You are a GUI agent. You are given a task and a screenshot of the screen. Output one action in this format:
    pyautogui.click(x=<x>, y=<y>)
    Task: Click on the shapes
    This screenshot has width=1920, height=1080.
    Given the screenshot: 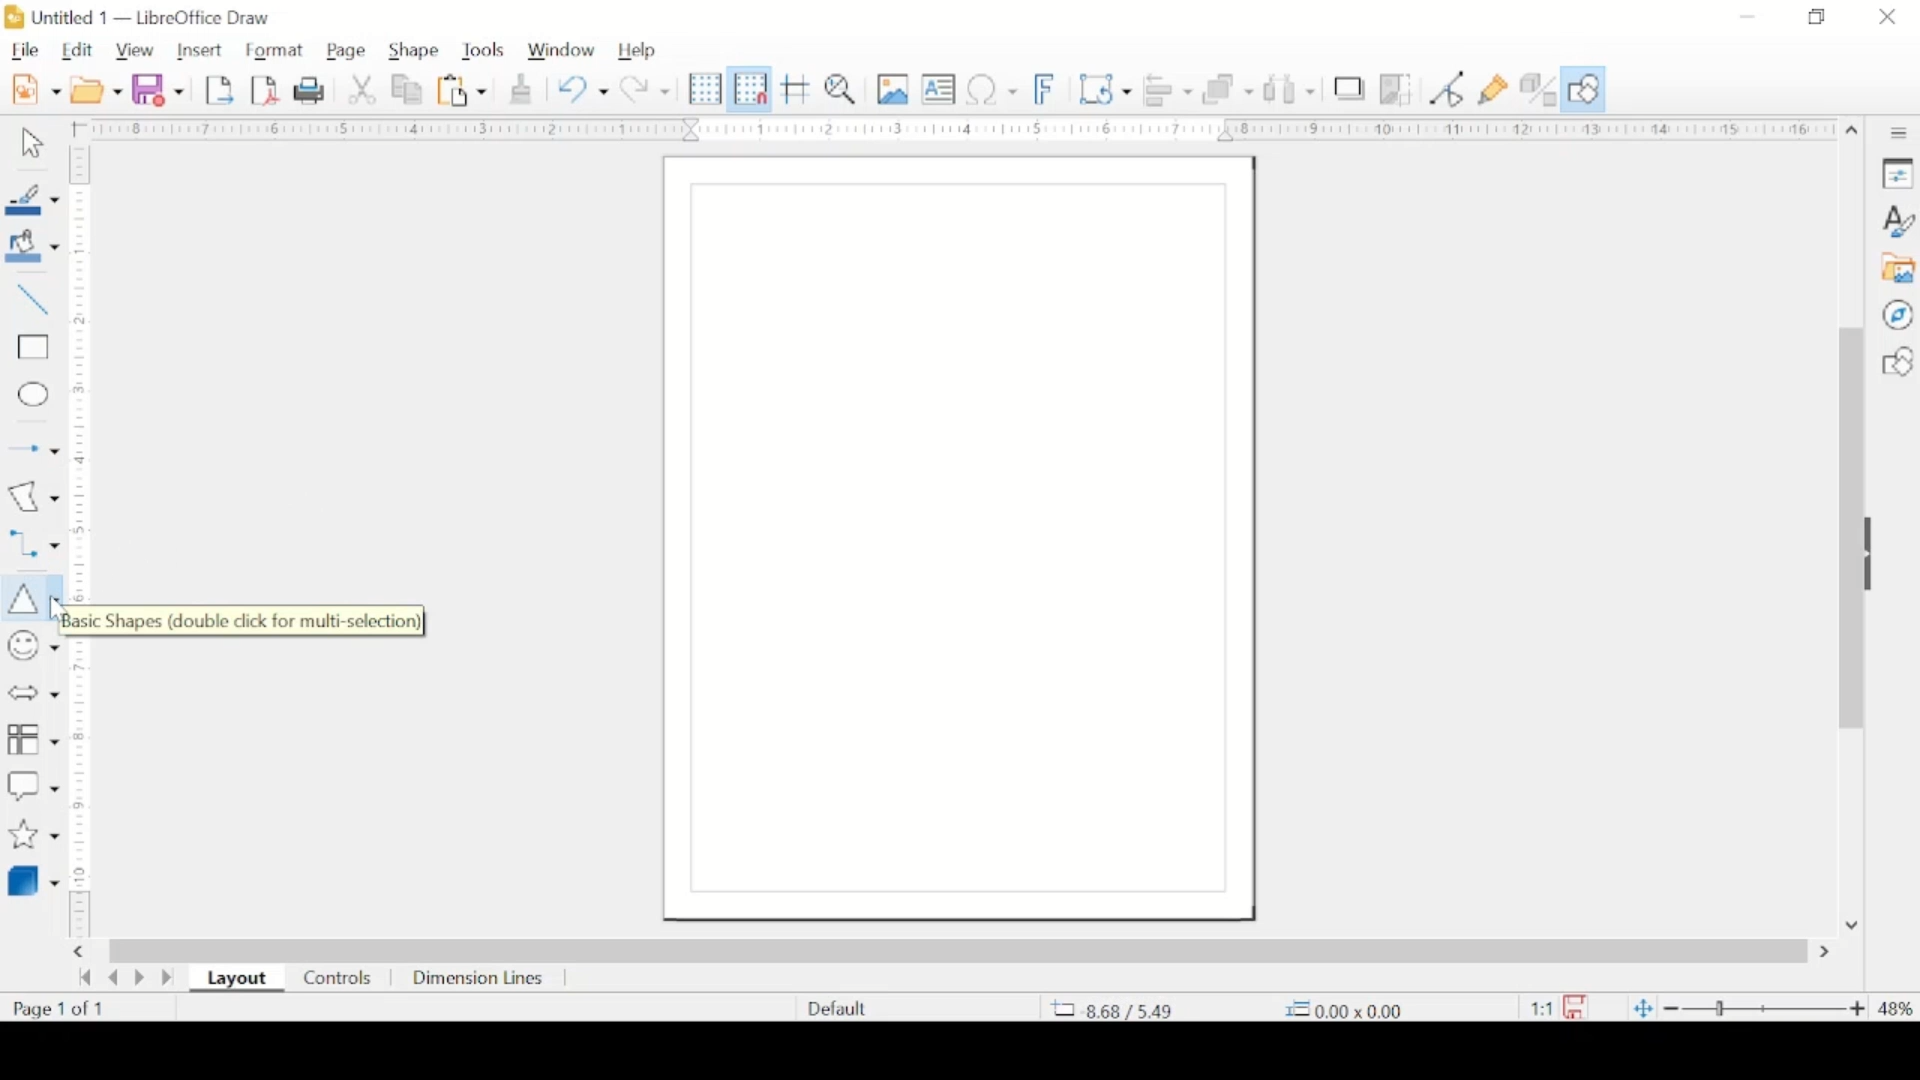 What is the action you would take?
    pyautogui.click(x=1897, y=362)
    